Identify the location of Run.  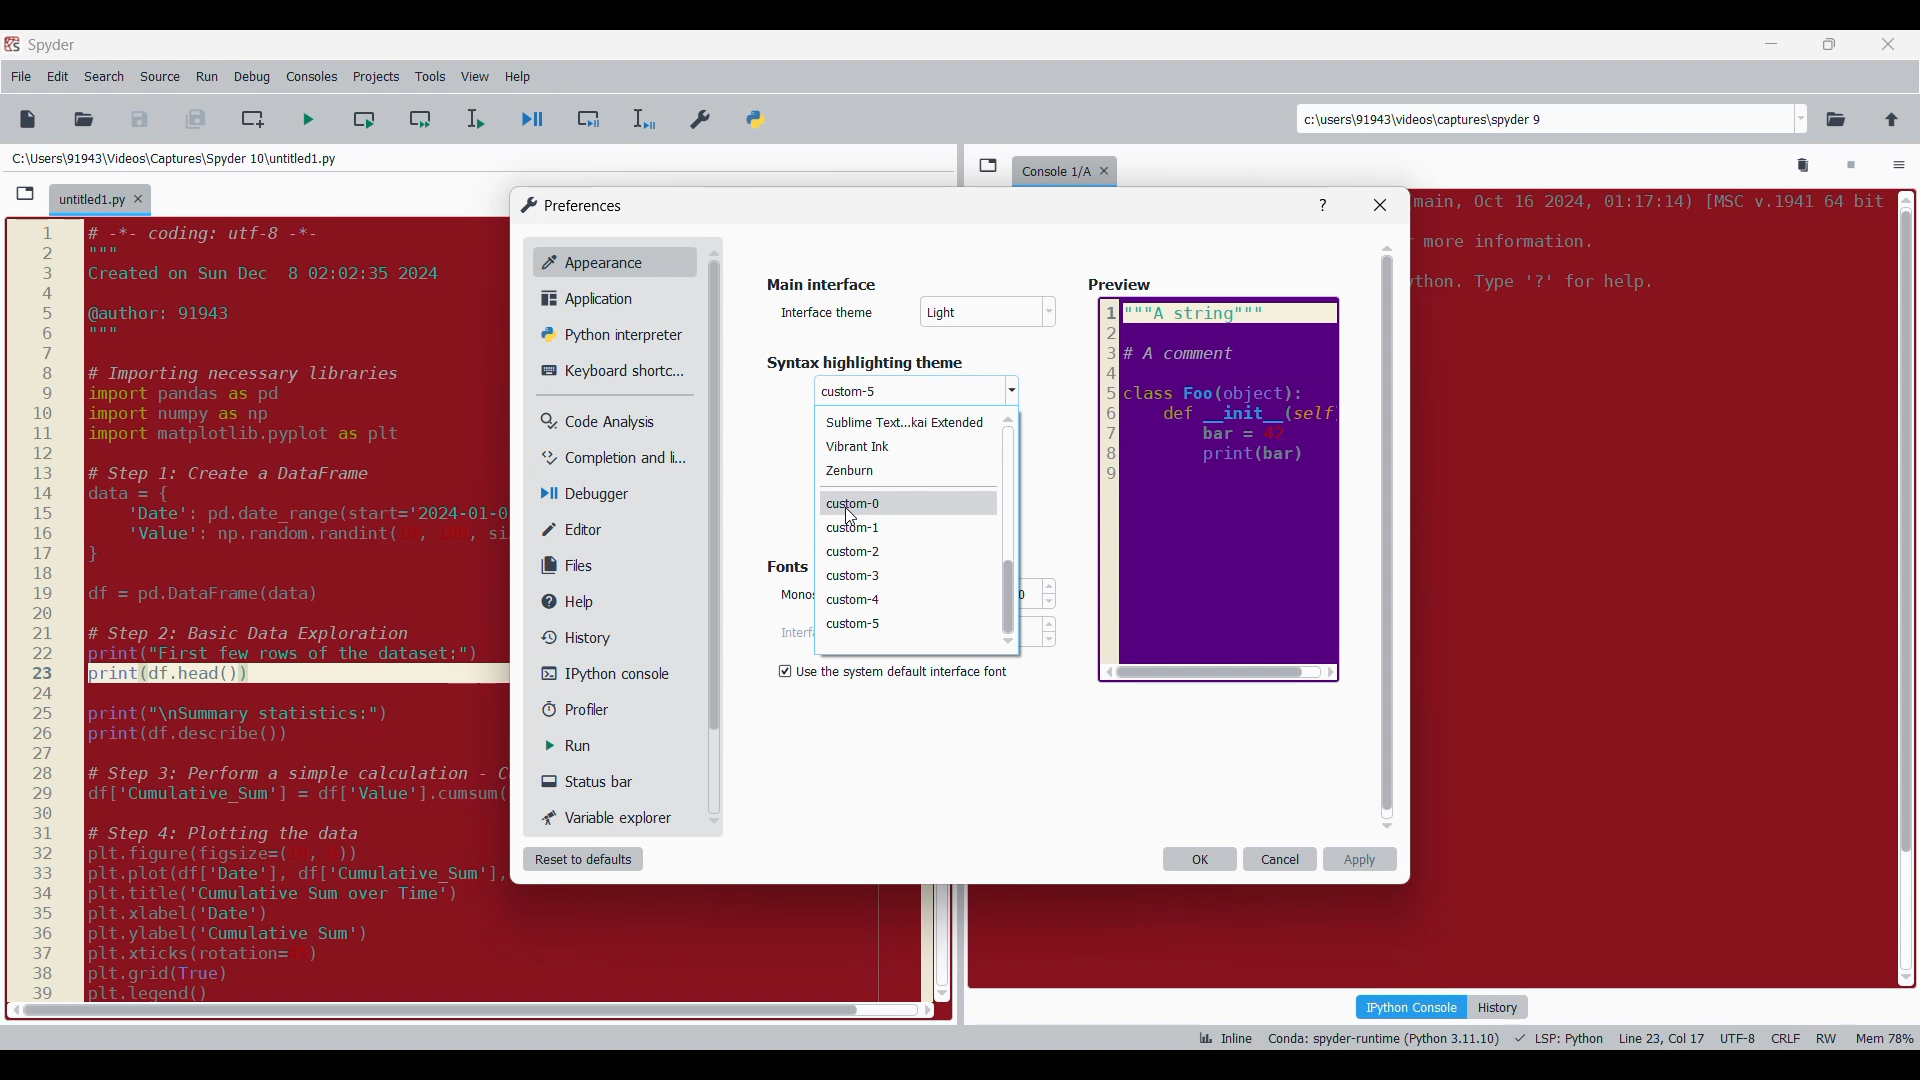
(583, 746).